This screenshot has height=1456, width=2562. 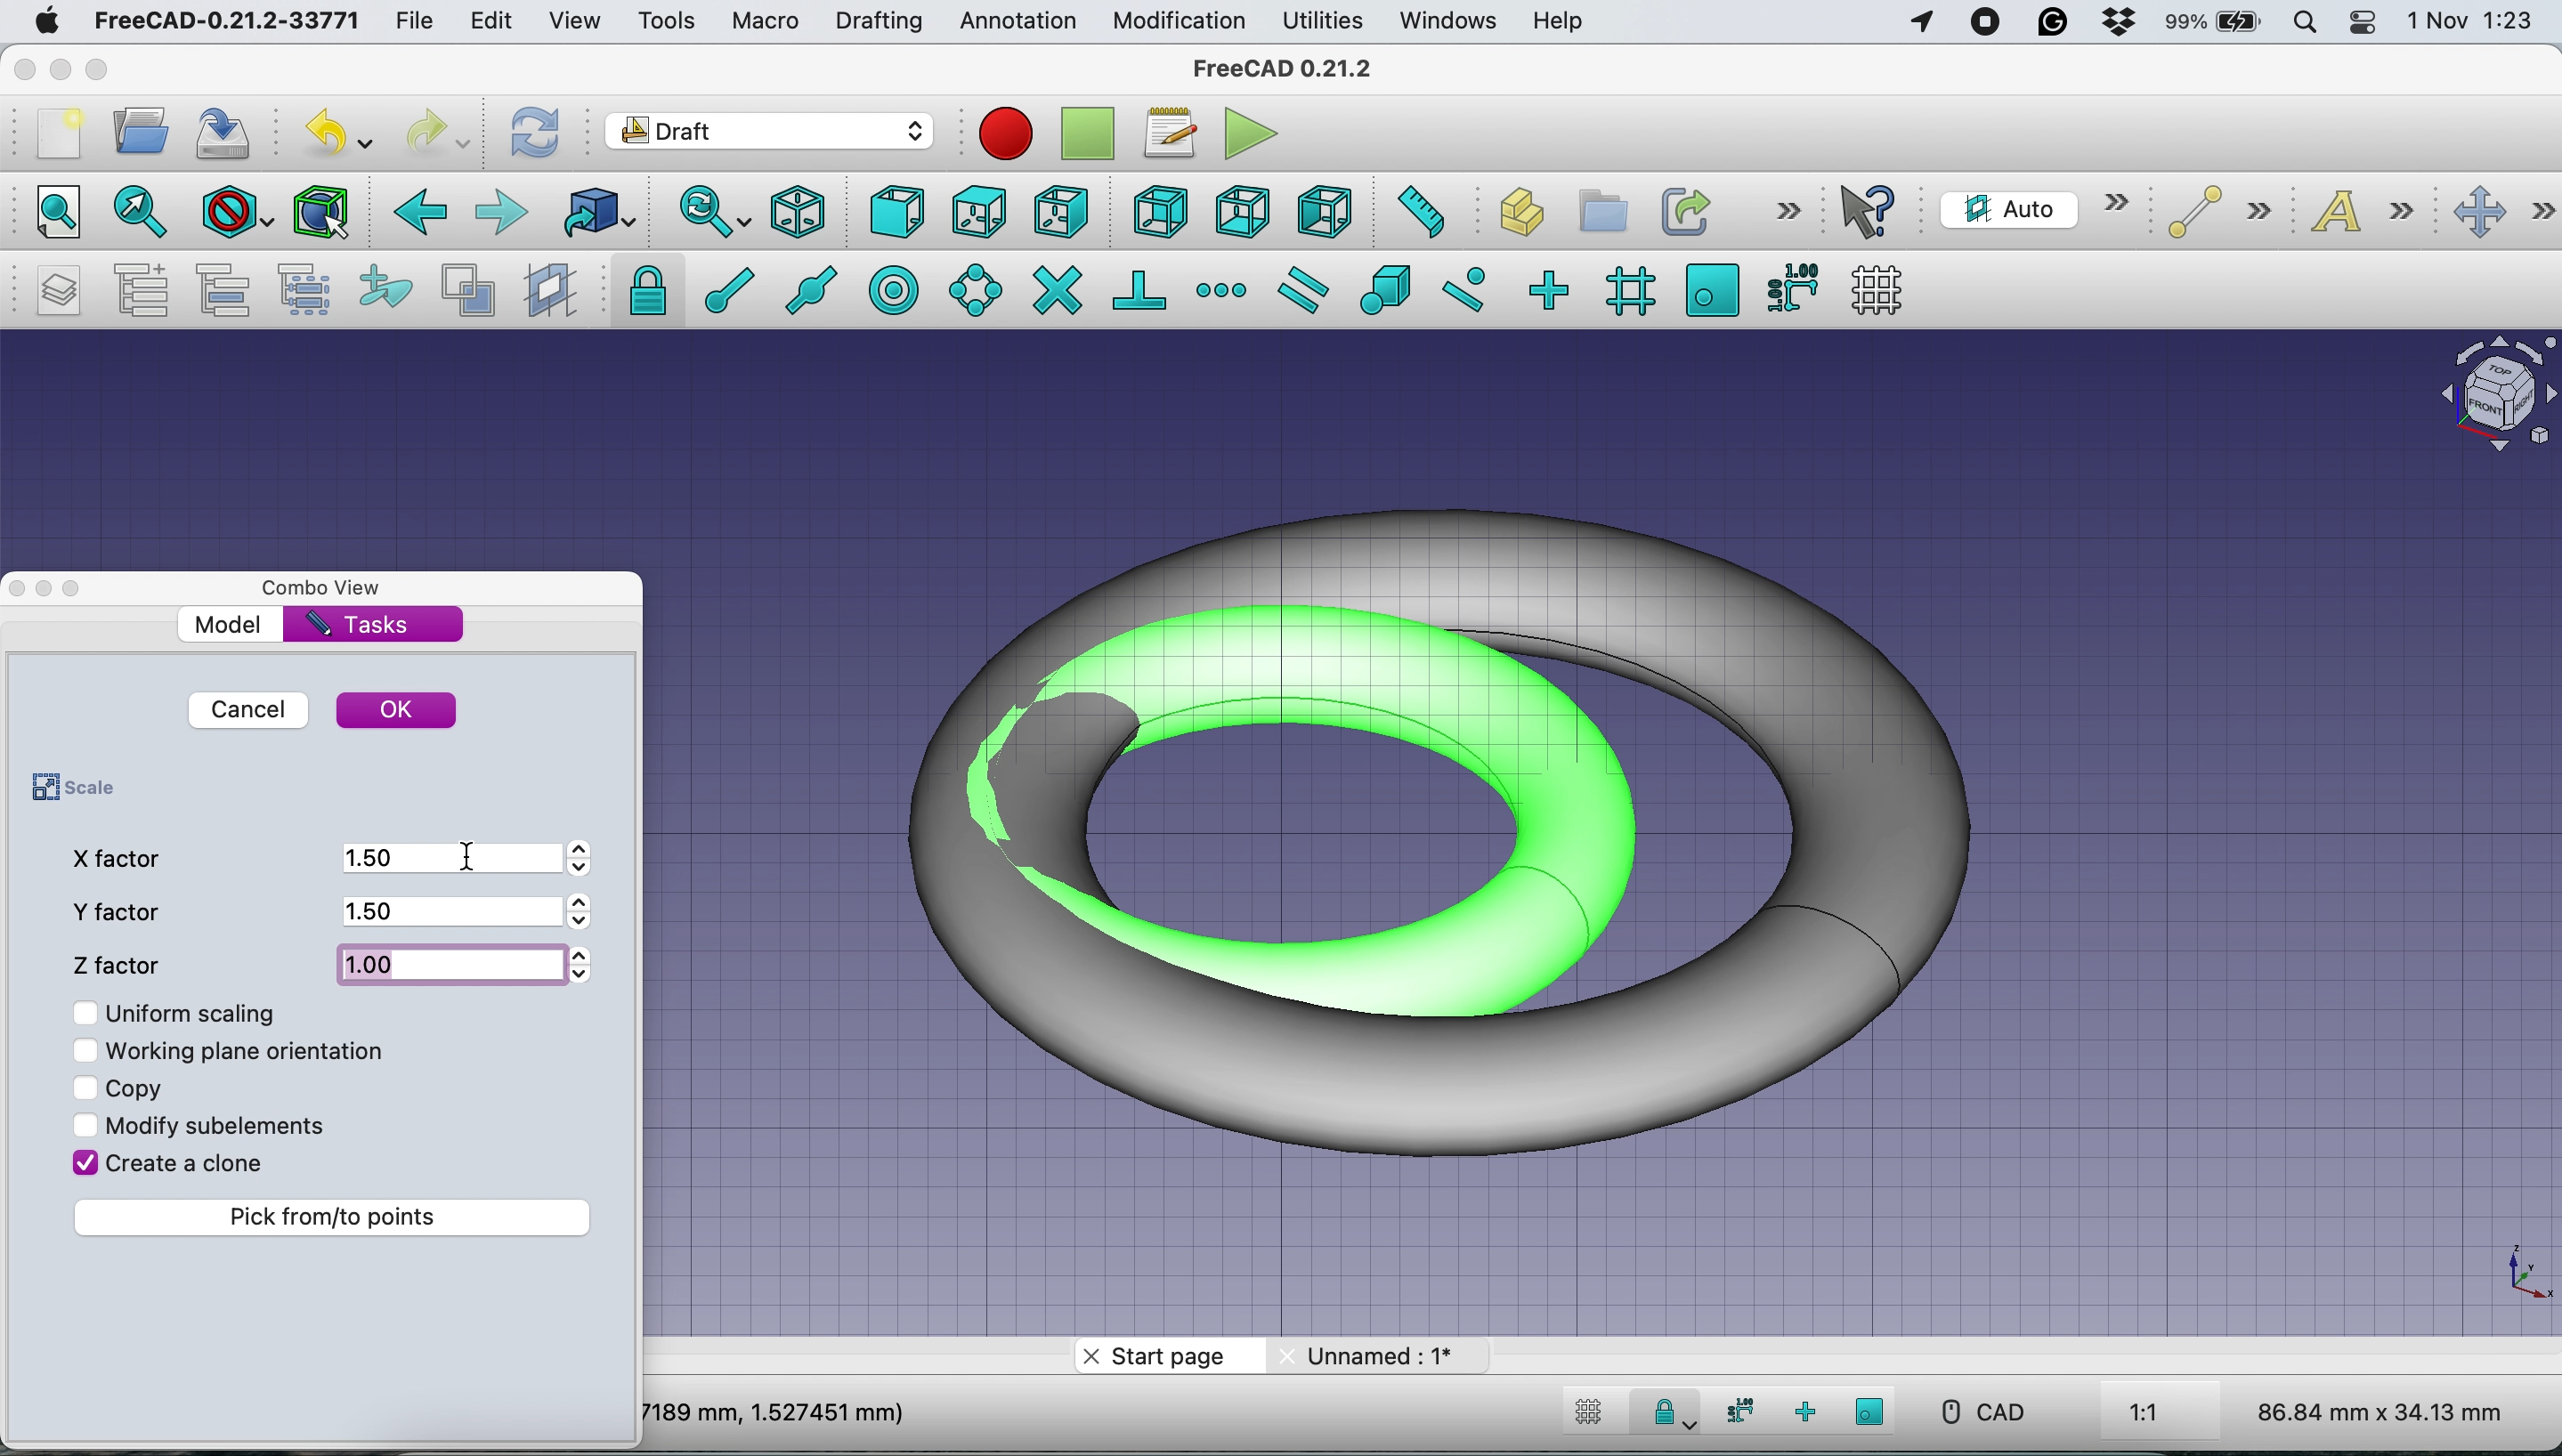 What do you see at coordinates (467, 291) in the screenshot?
I see `toggle normal/wireframe display` at bounding box center [467, 291].